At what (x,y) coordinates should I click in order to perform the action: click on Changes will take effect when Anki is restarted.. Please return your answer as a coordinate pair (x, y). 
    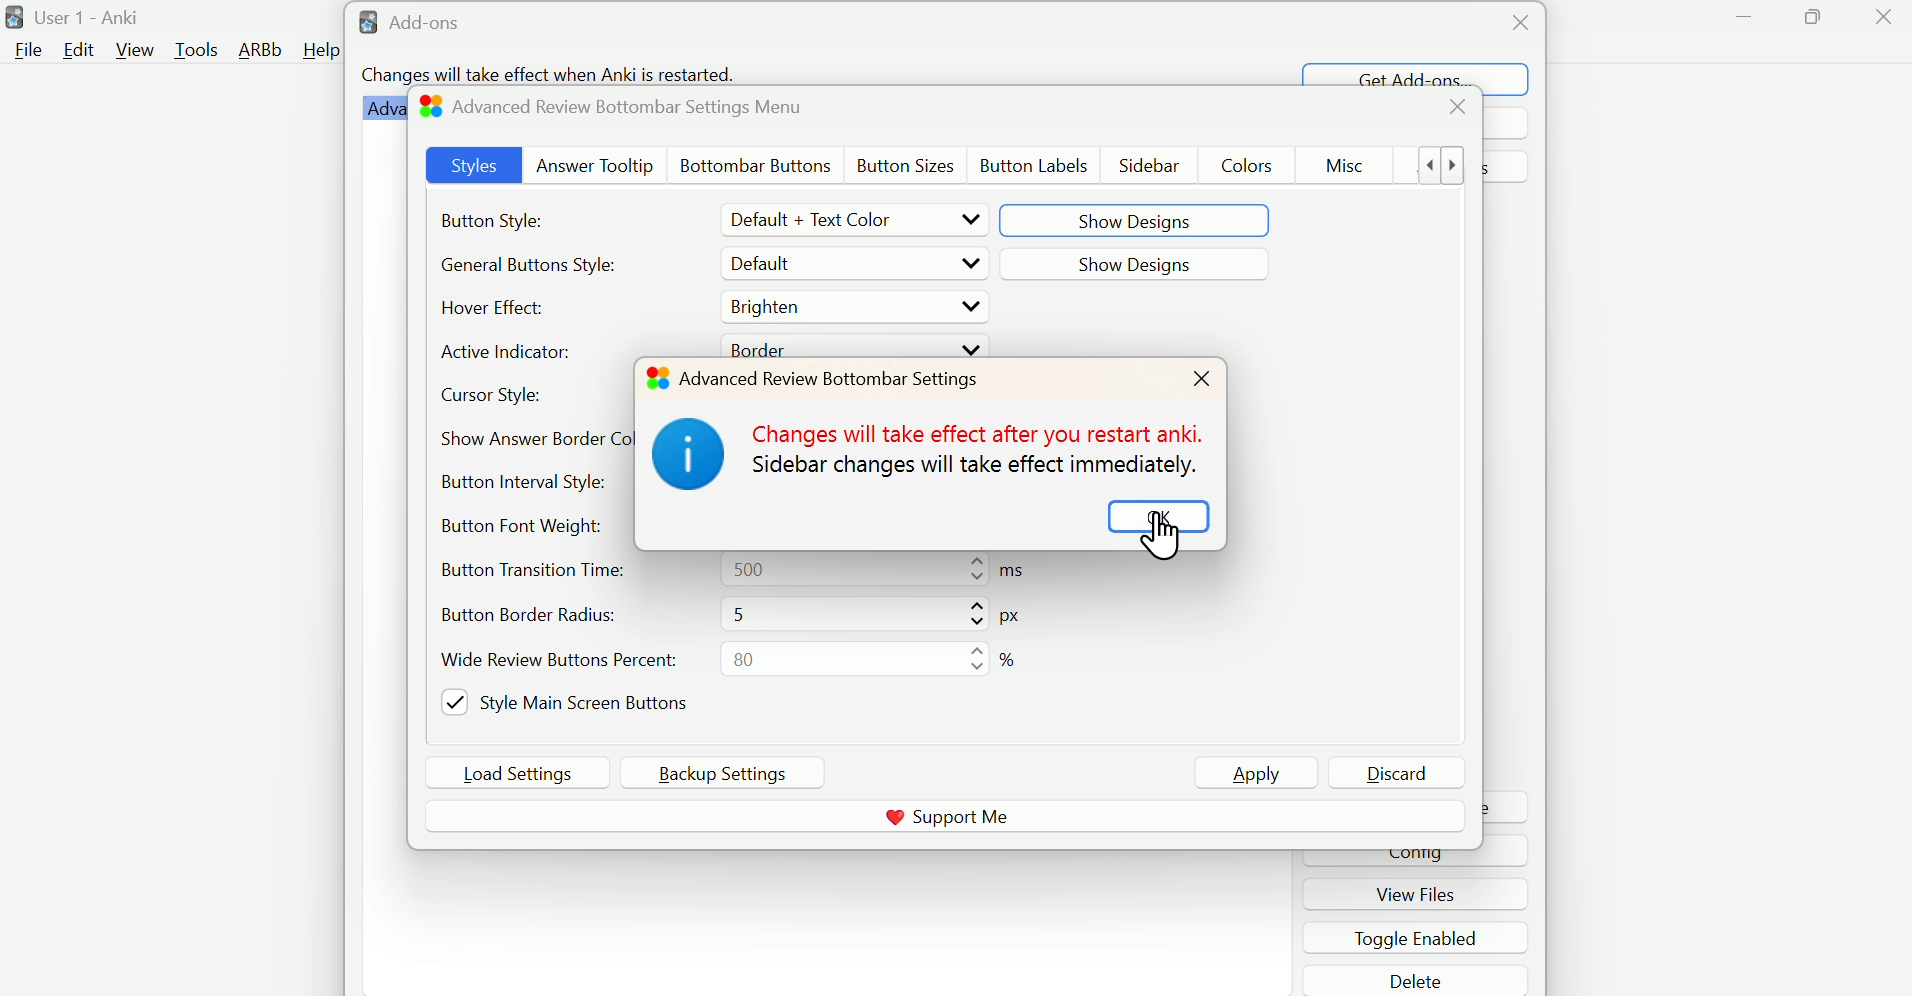
    Looking at the image, I should click on (550, 73).